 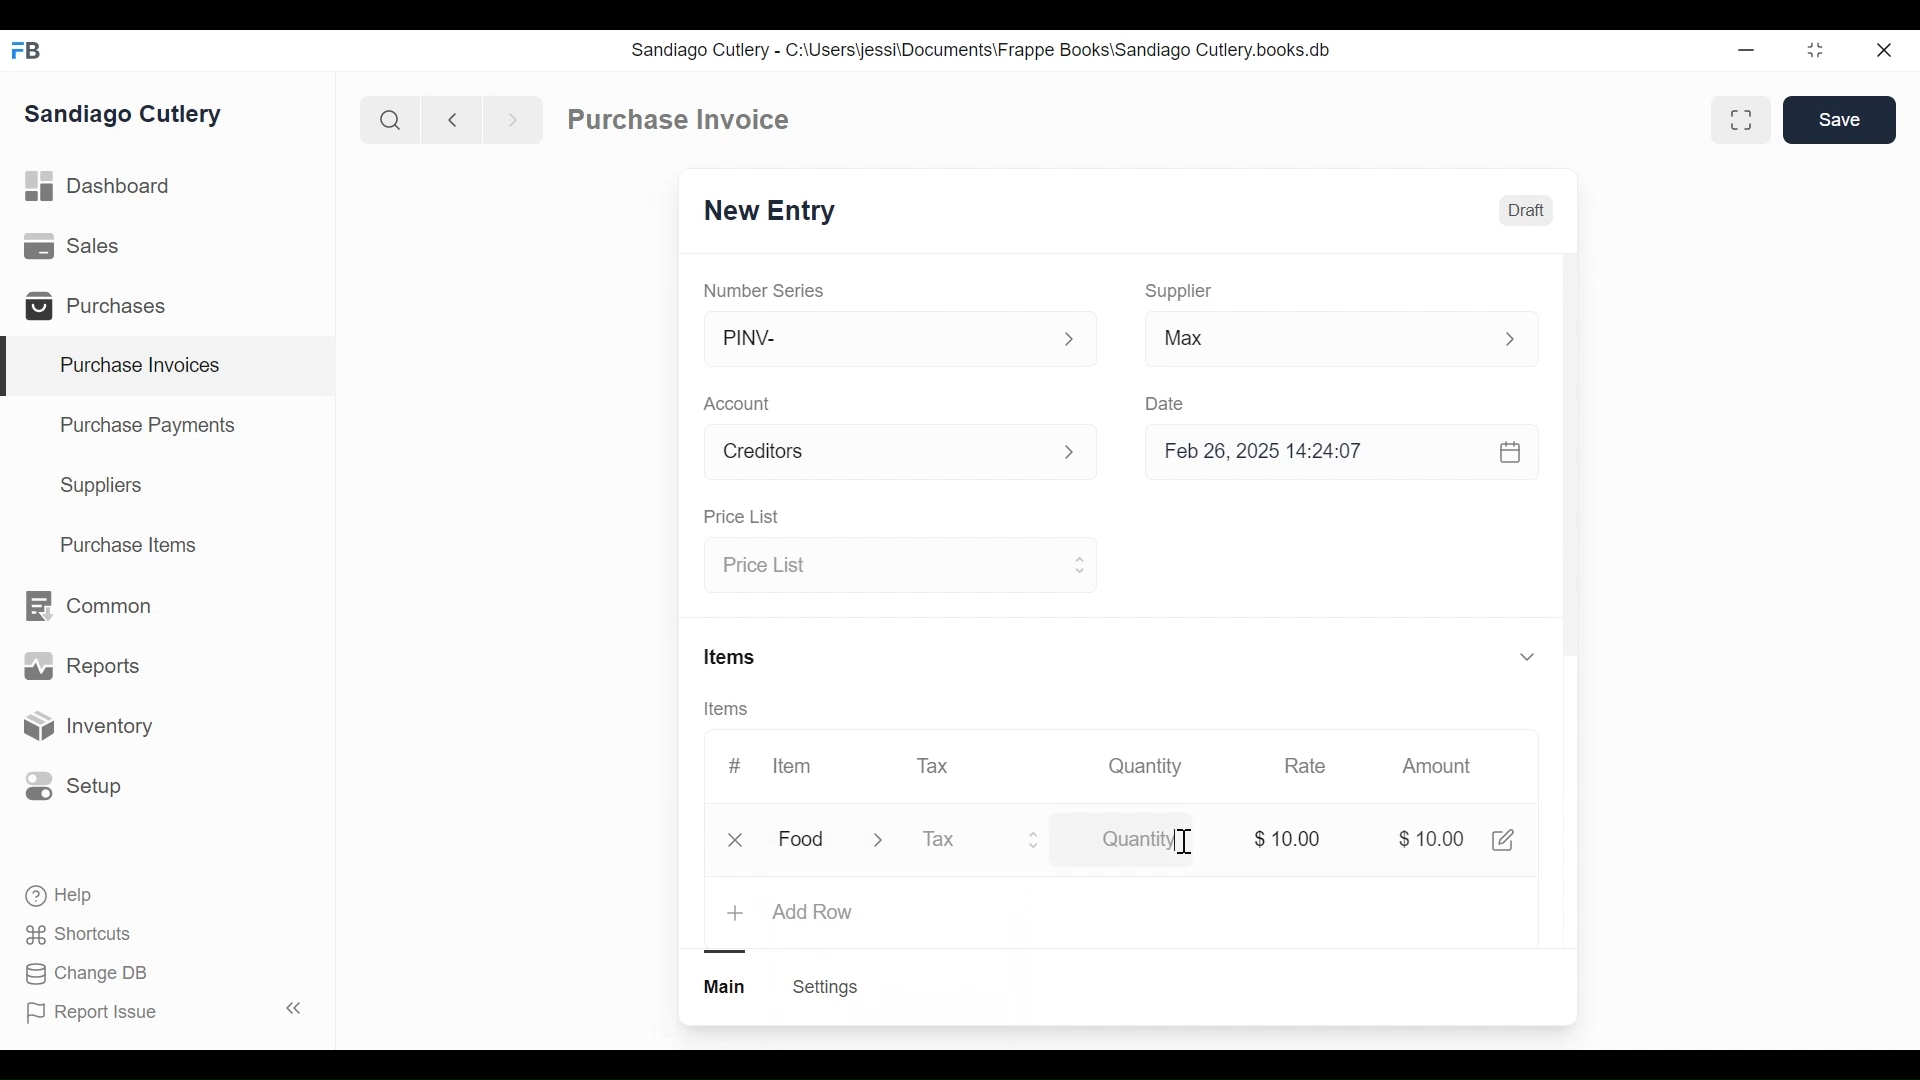 What do you see at coordinates (766, 290) in the screenshot?
I see `Number Series` at bounding box center [766, 290].